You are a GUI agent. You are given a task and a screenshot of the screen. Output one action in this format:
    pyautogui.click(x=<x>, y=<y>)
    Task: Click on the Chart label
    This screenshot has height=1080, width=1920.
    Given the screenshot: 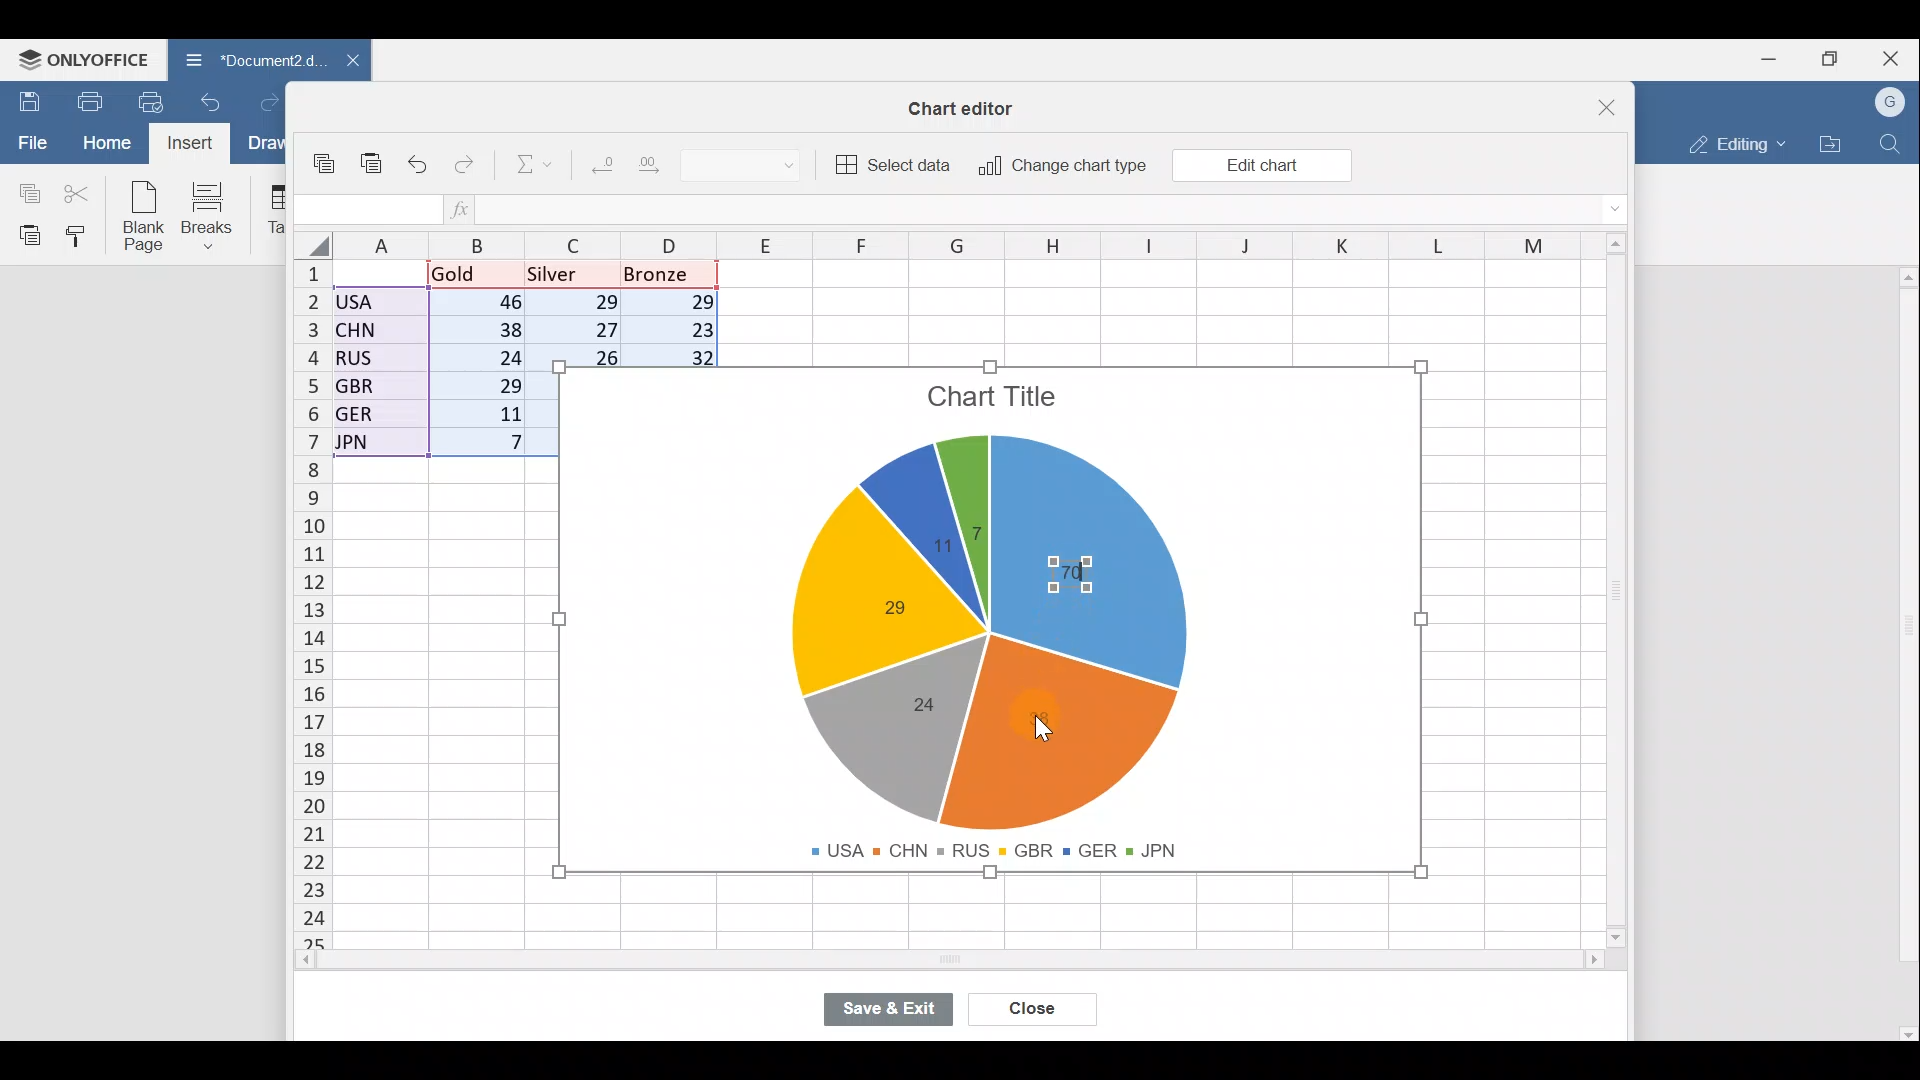 What is the action you would take?
    pyautogui.click(x=976, y=521)
    